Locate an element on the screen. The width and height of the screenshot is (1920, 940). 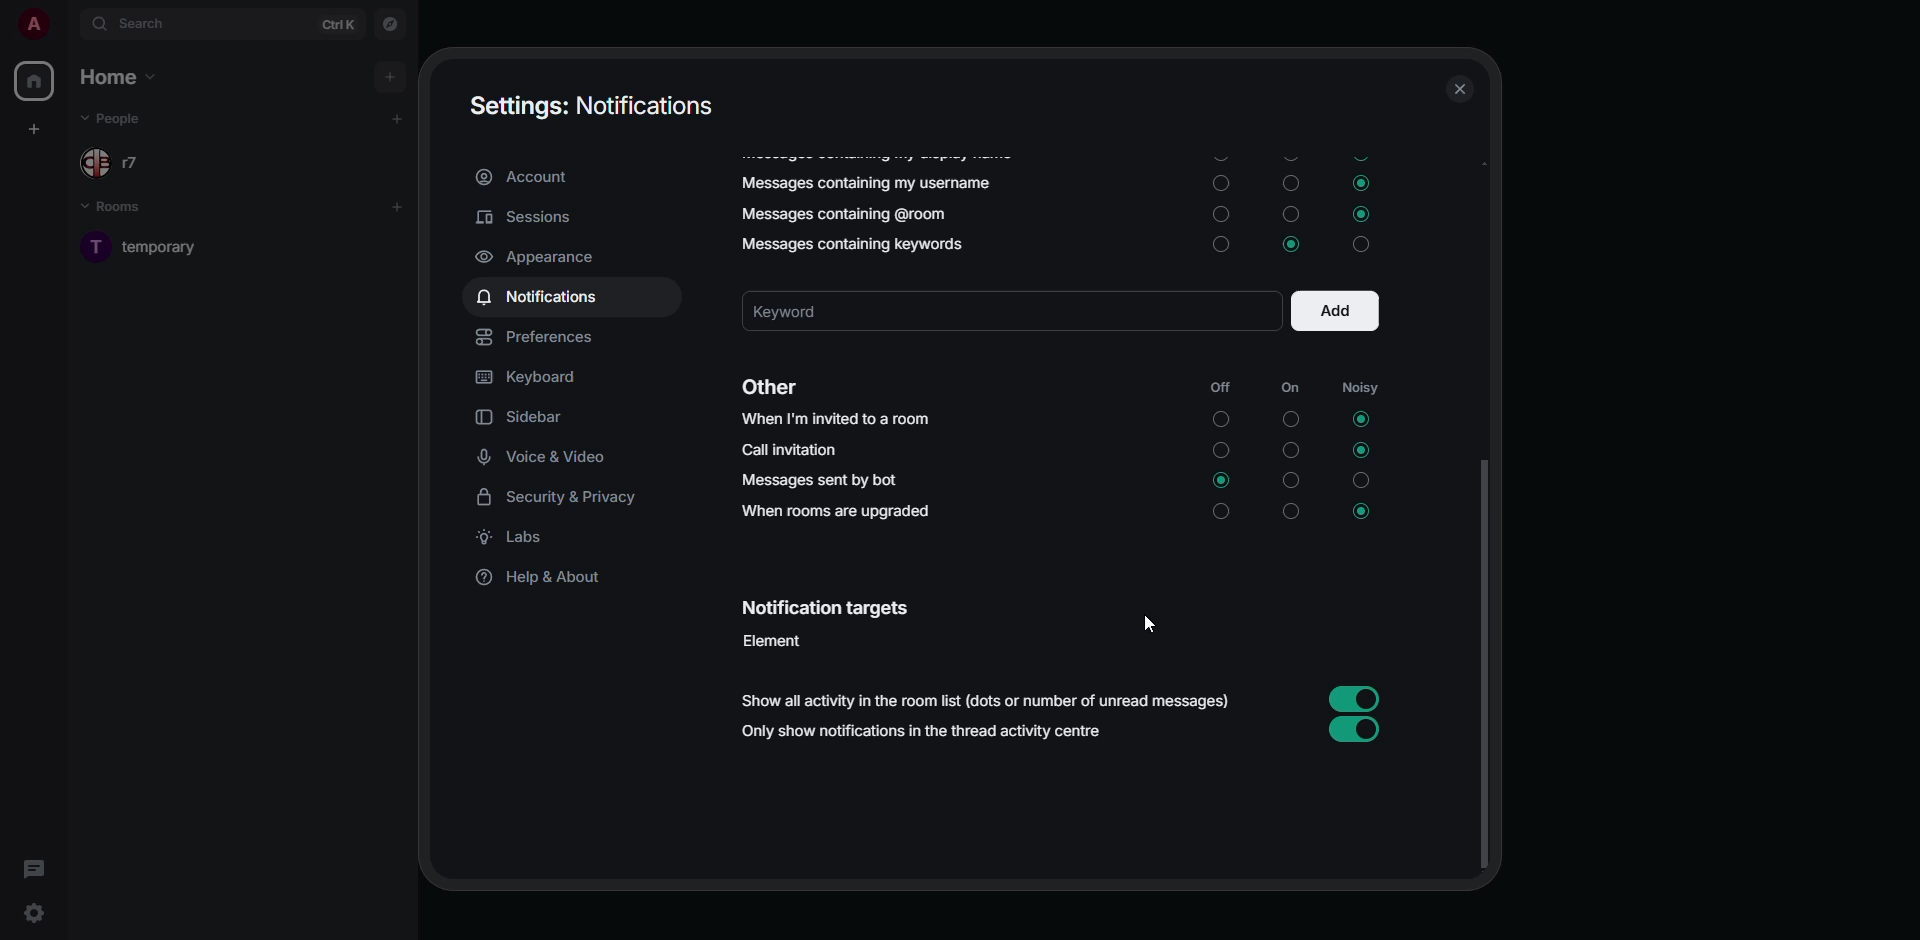
preferences is located at coordinates (538, 338).